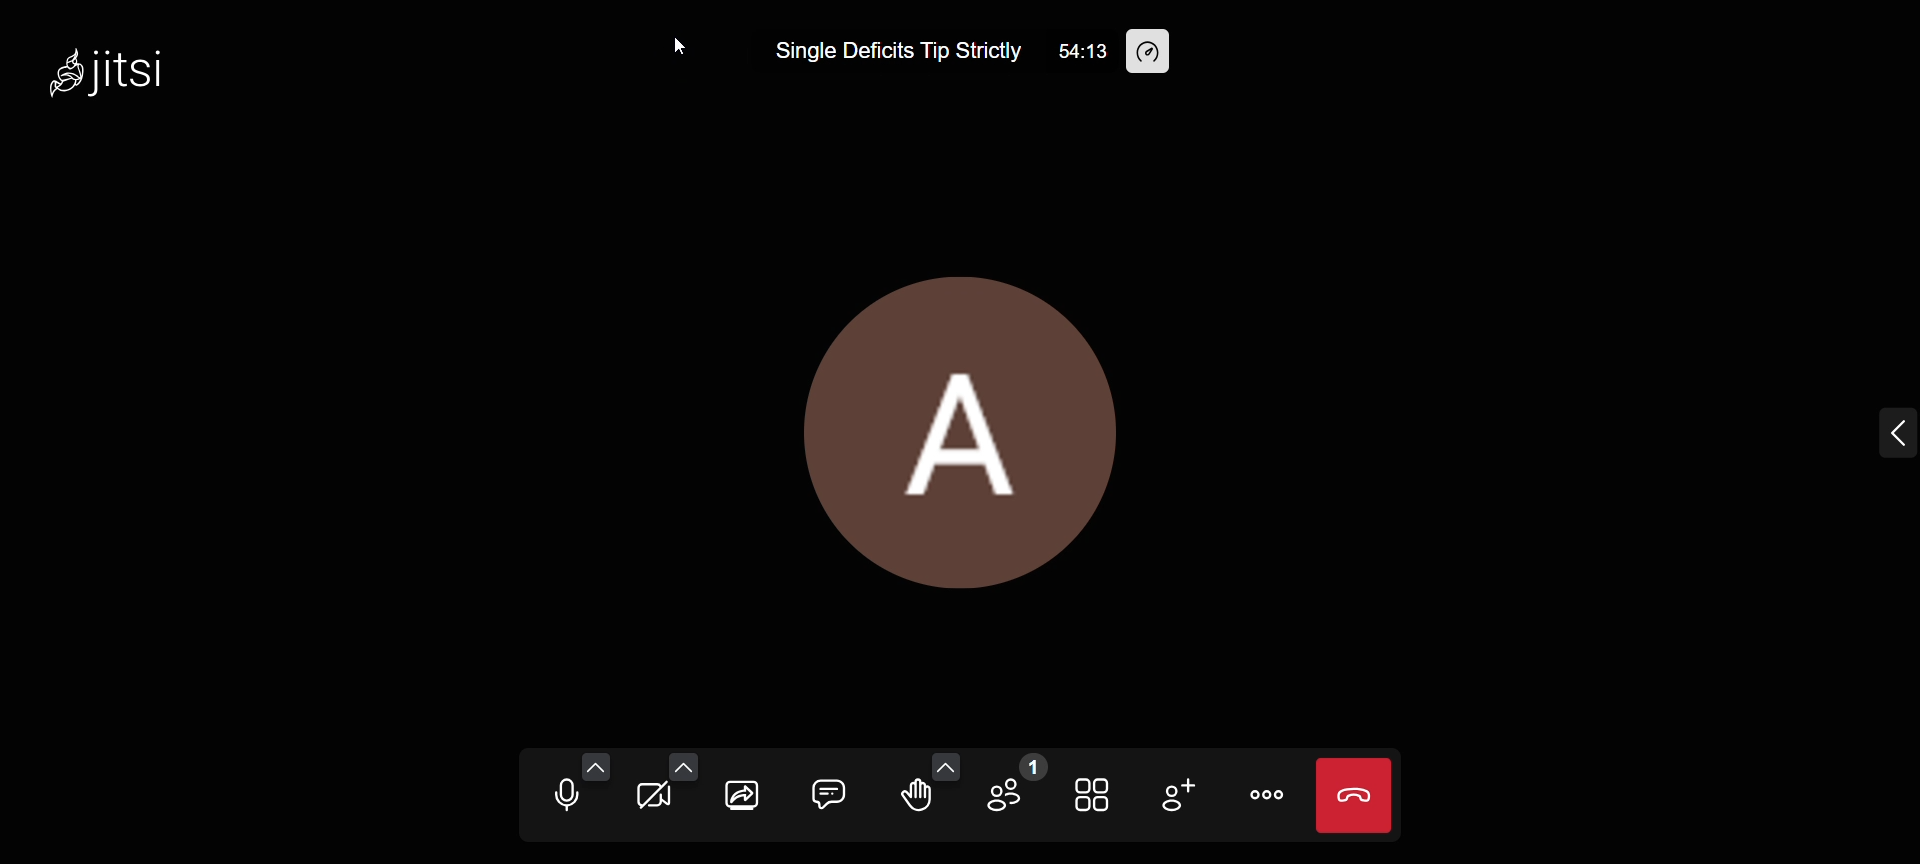  Describe the element at coordinates (946, 766) in the screenshot. I see `more emojis` at that location.